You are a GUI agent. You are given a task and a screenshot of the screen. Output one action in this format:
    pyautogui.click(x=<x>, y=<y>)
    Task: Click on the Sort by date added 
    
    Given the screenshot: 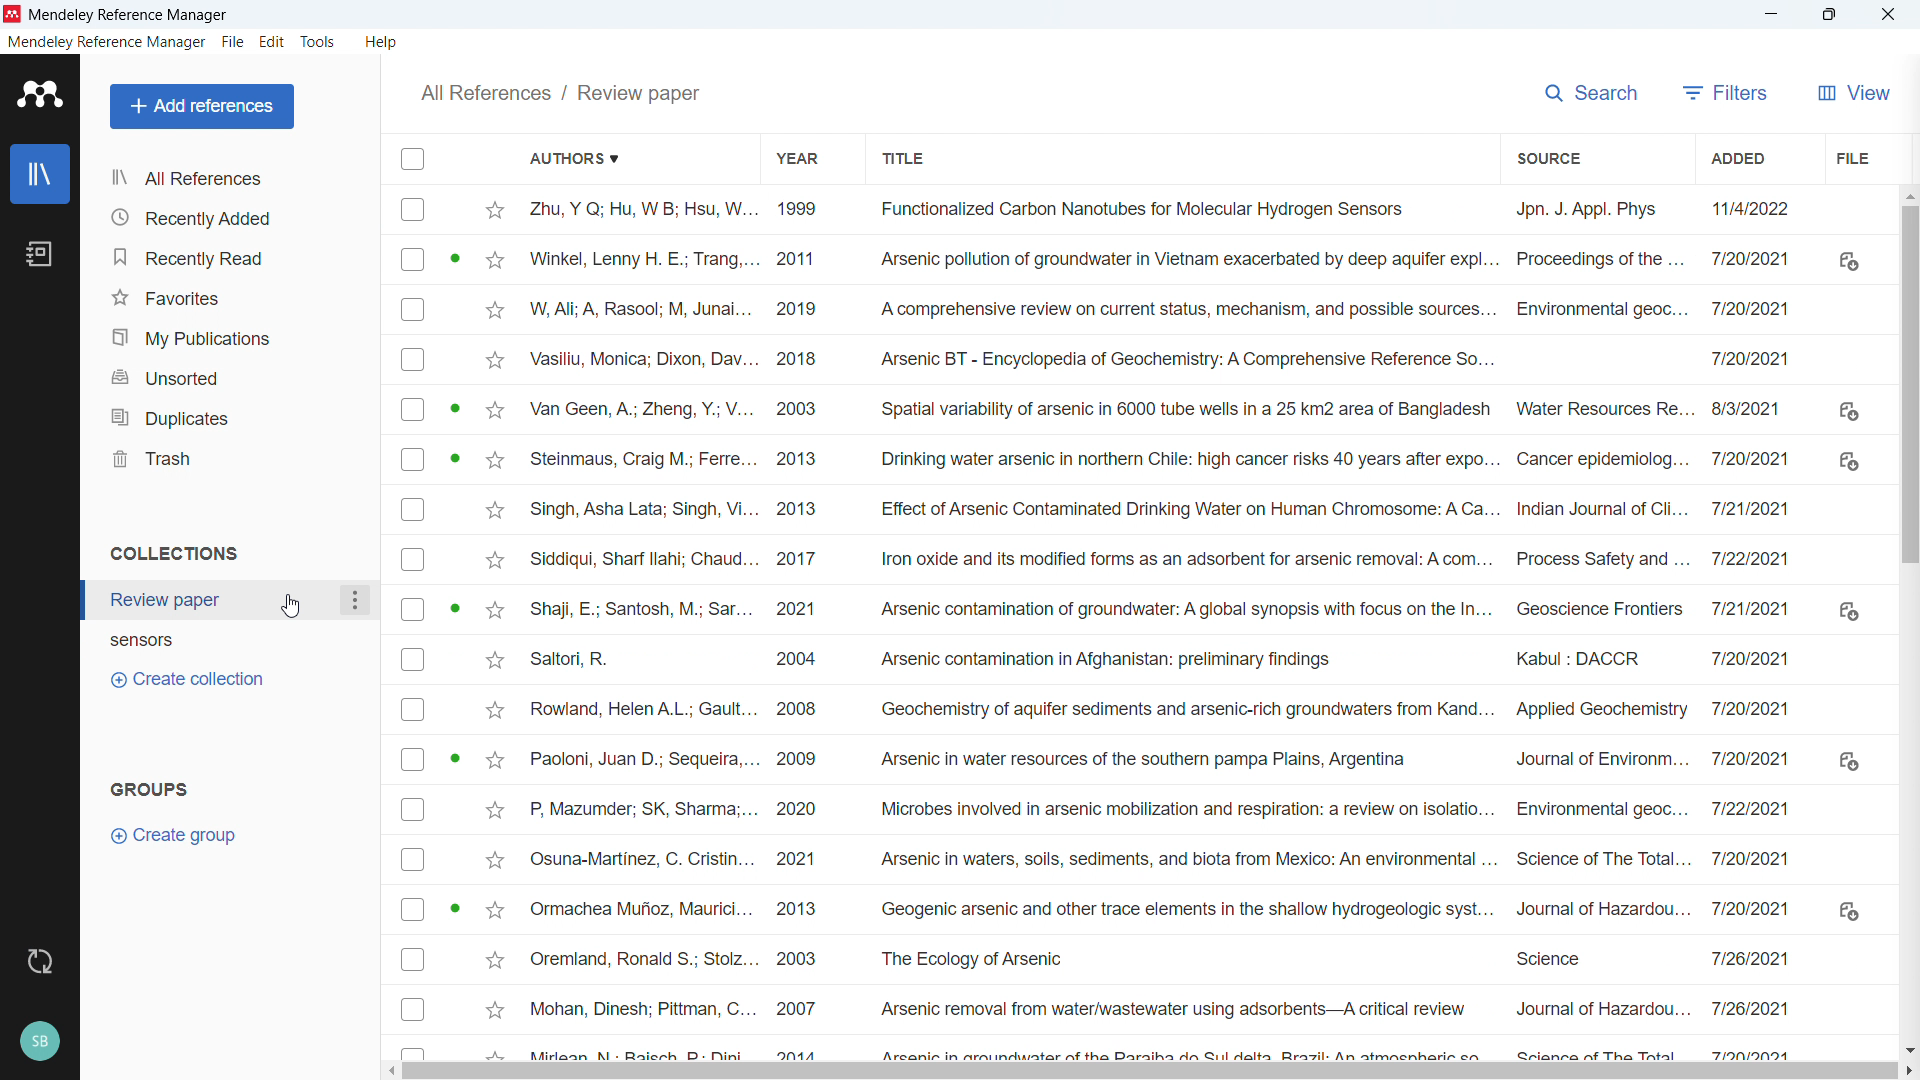 What is the action you would take?
    pyautogui.click(x=1740, y=158)
    